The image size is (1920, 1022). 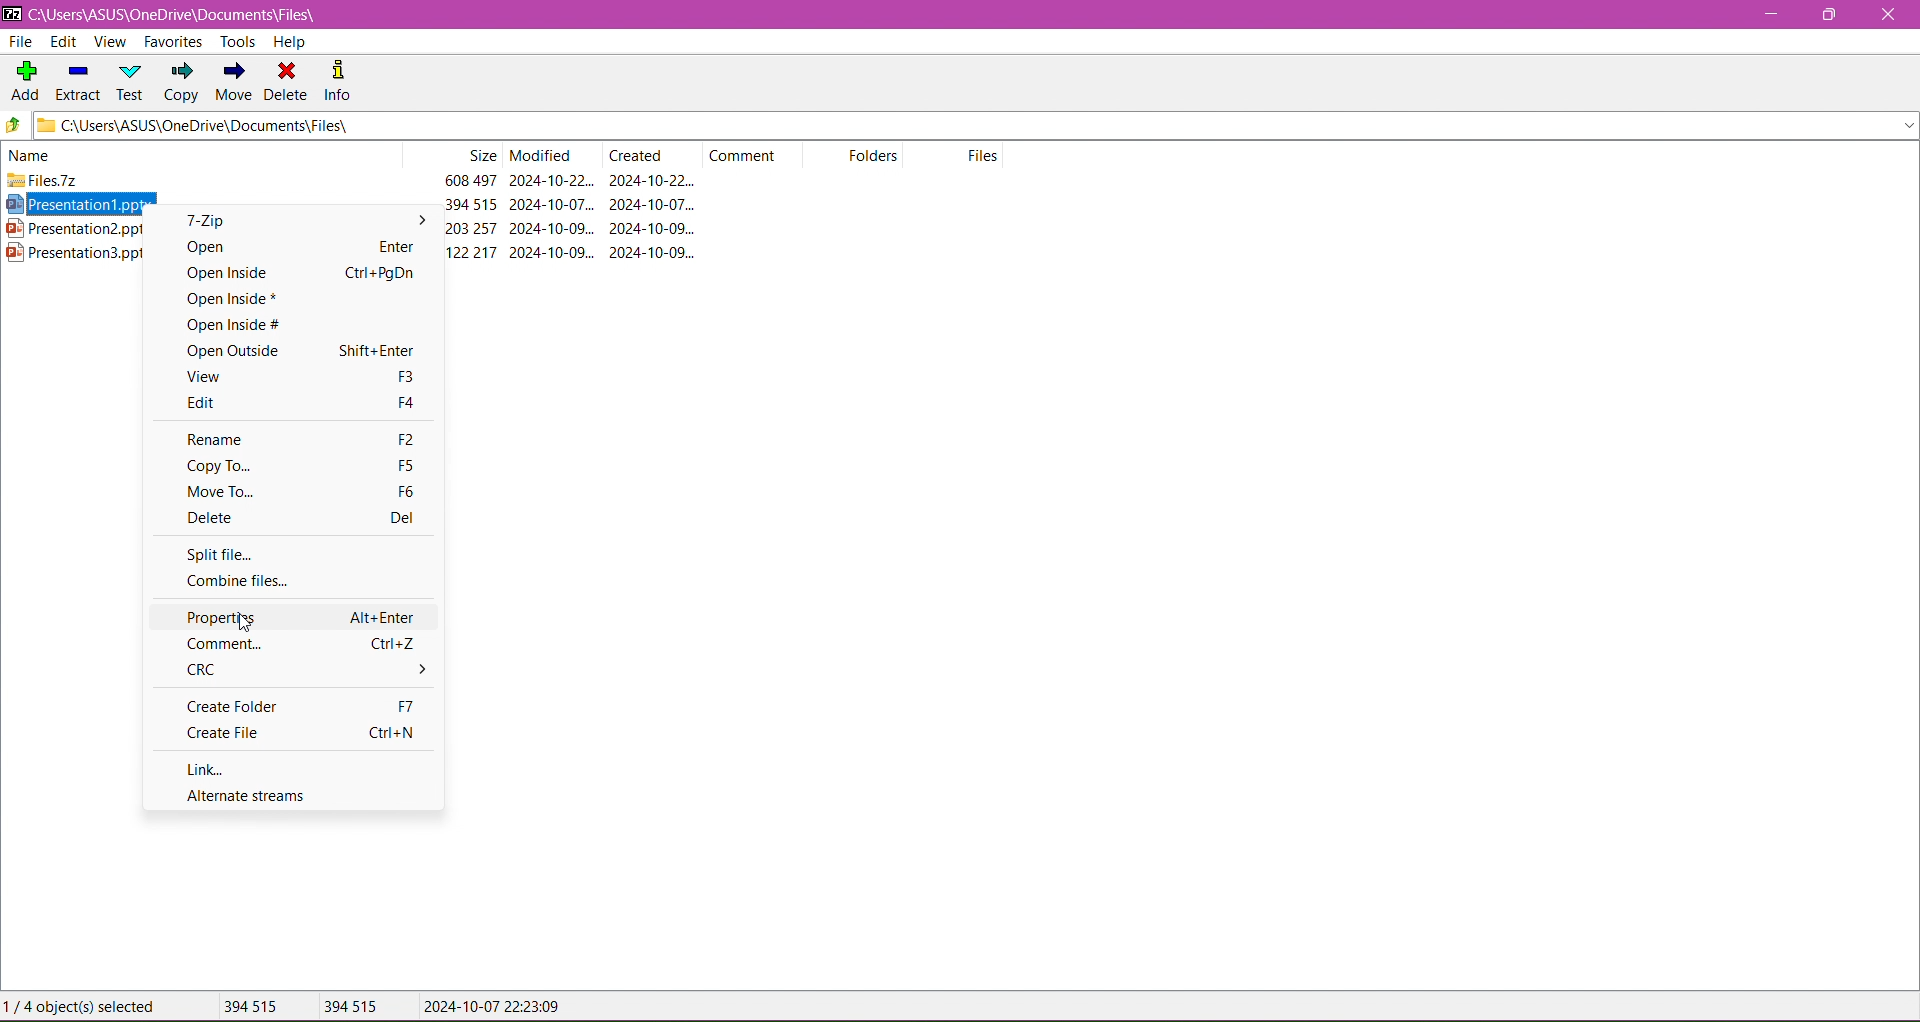 I want to click on Test, so click(x=132, y=82).